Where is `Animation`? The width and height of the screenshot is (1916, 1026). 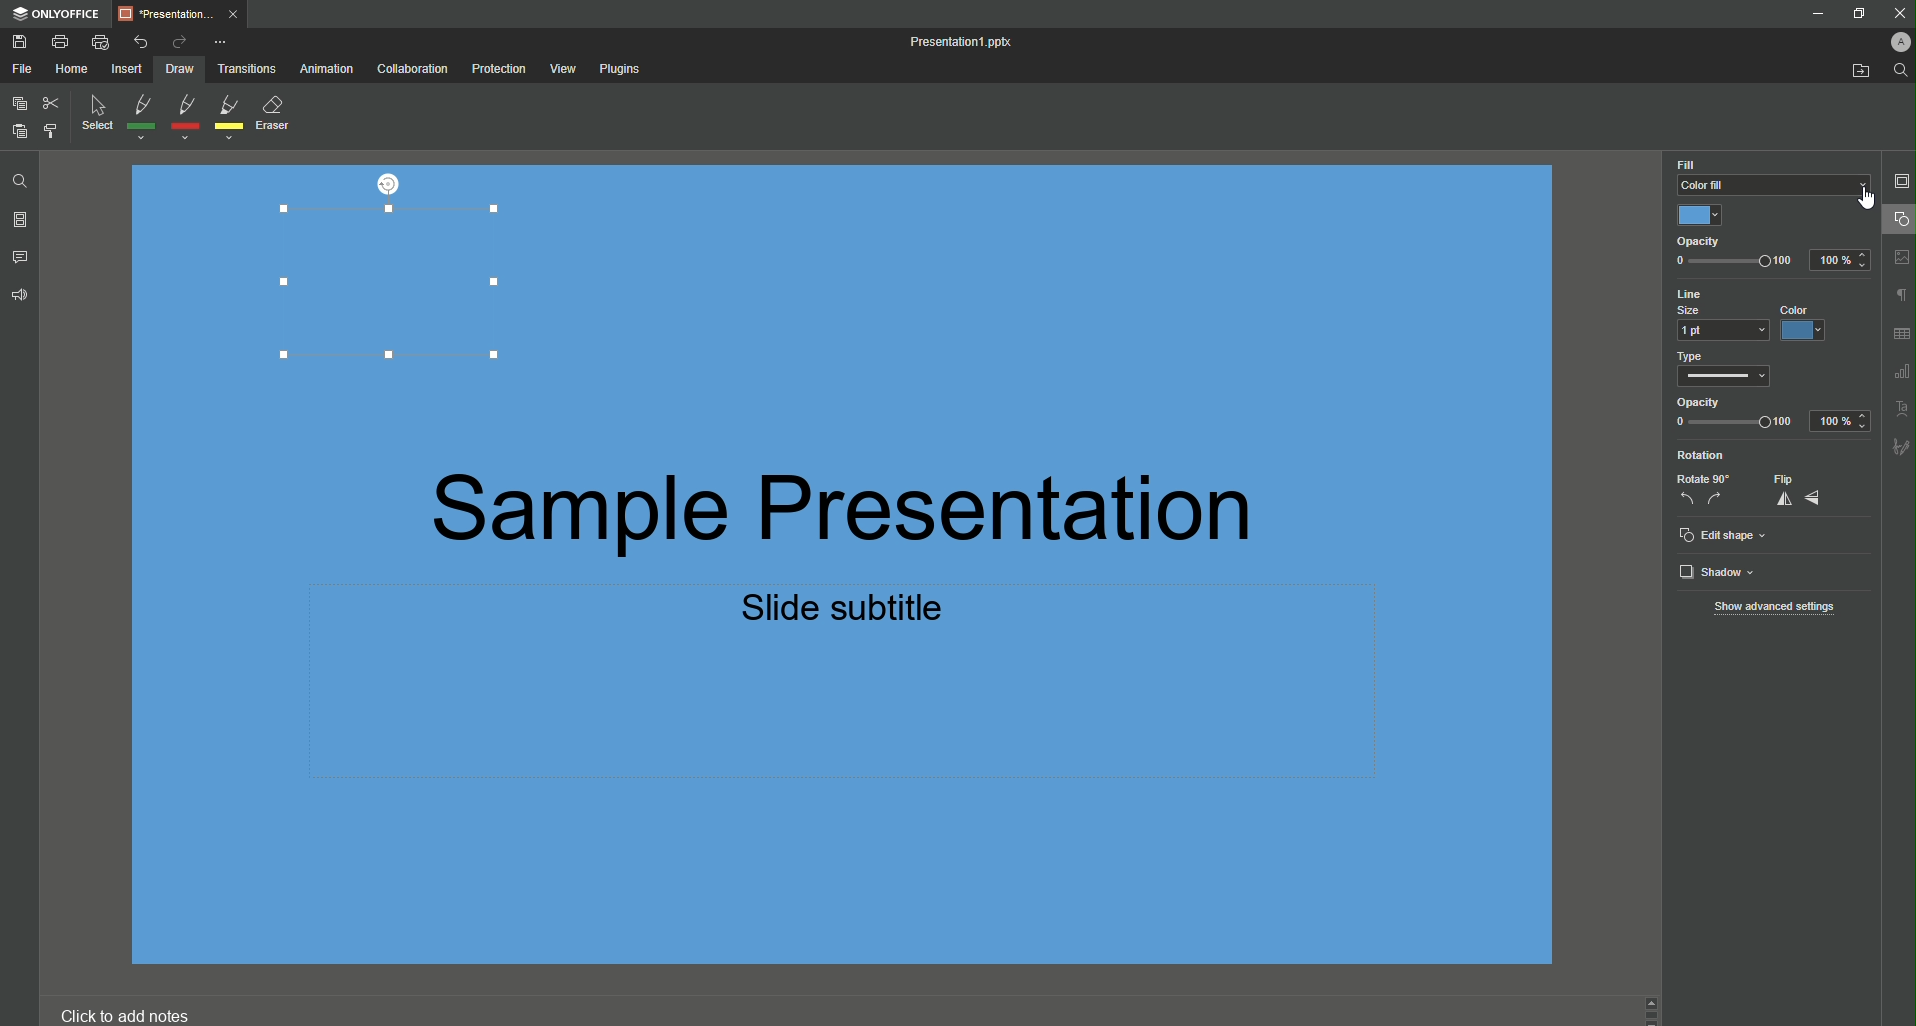
Animation is located at coordinates (328, 71).